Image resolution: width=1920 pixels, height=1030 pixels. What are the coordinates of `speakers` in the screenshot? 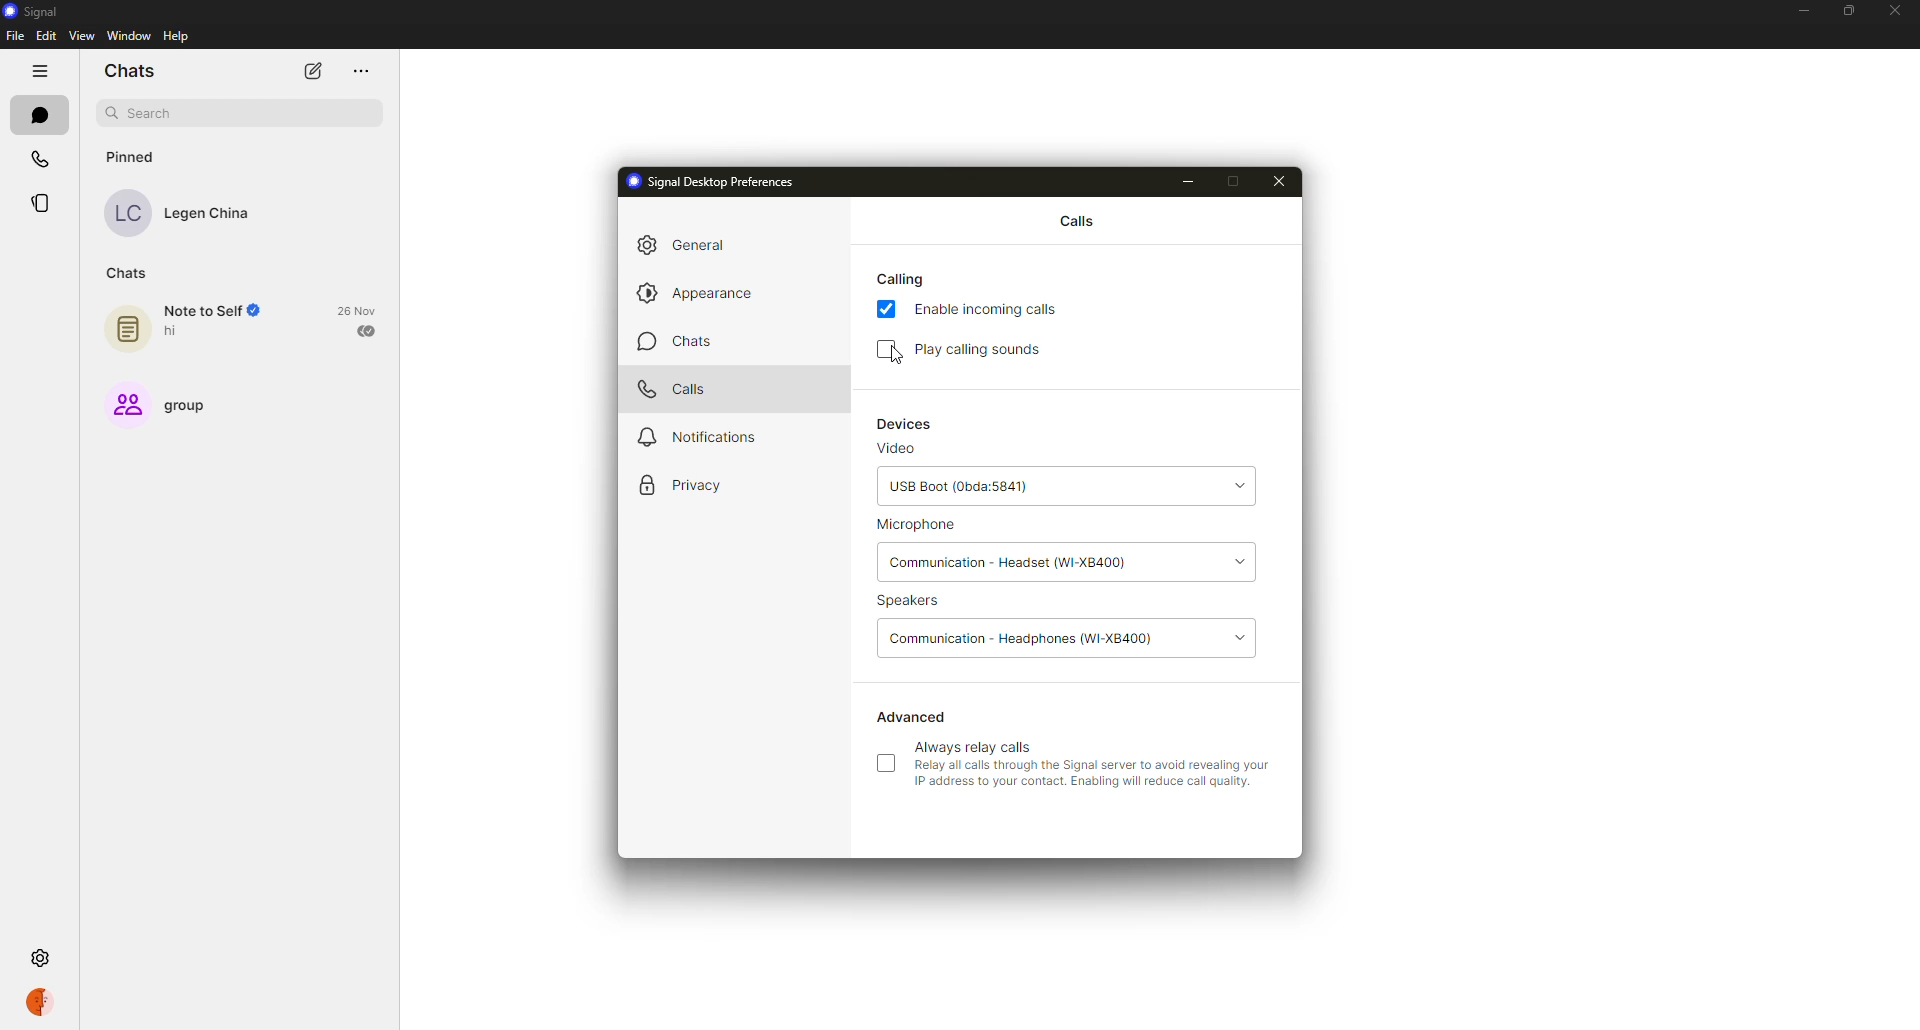 It's located at (916, 601).